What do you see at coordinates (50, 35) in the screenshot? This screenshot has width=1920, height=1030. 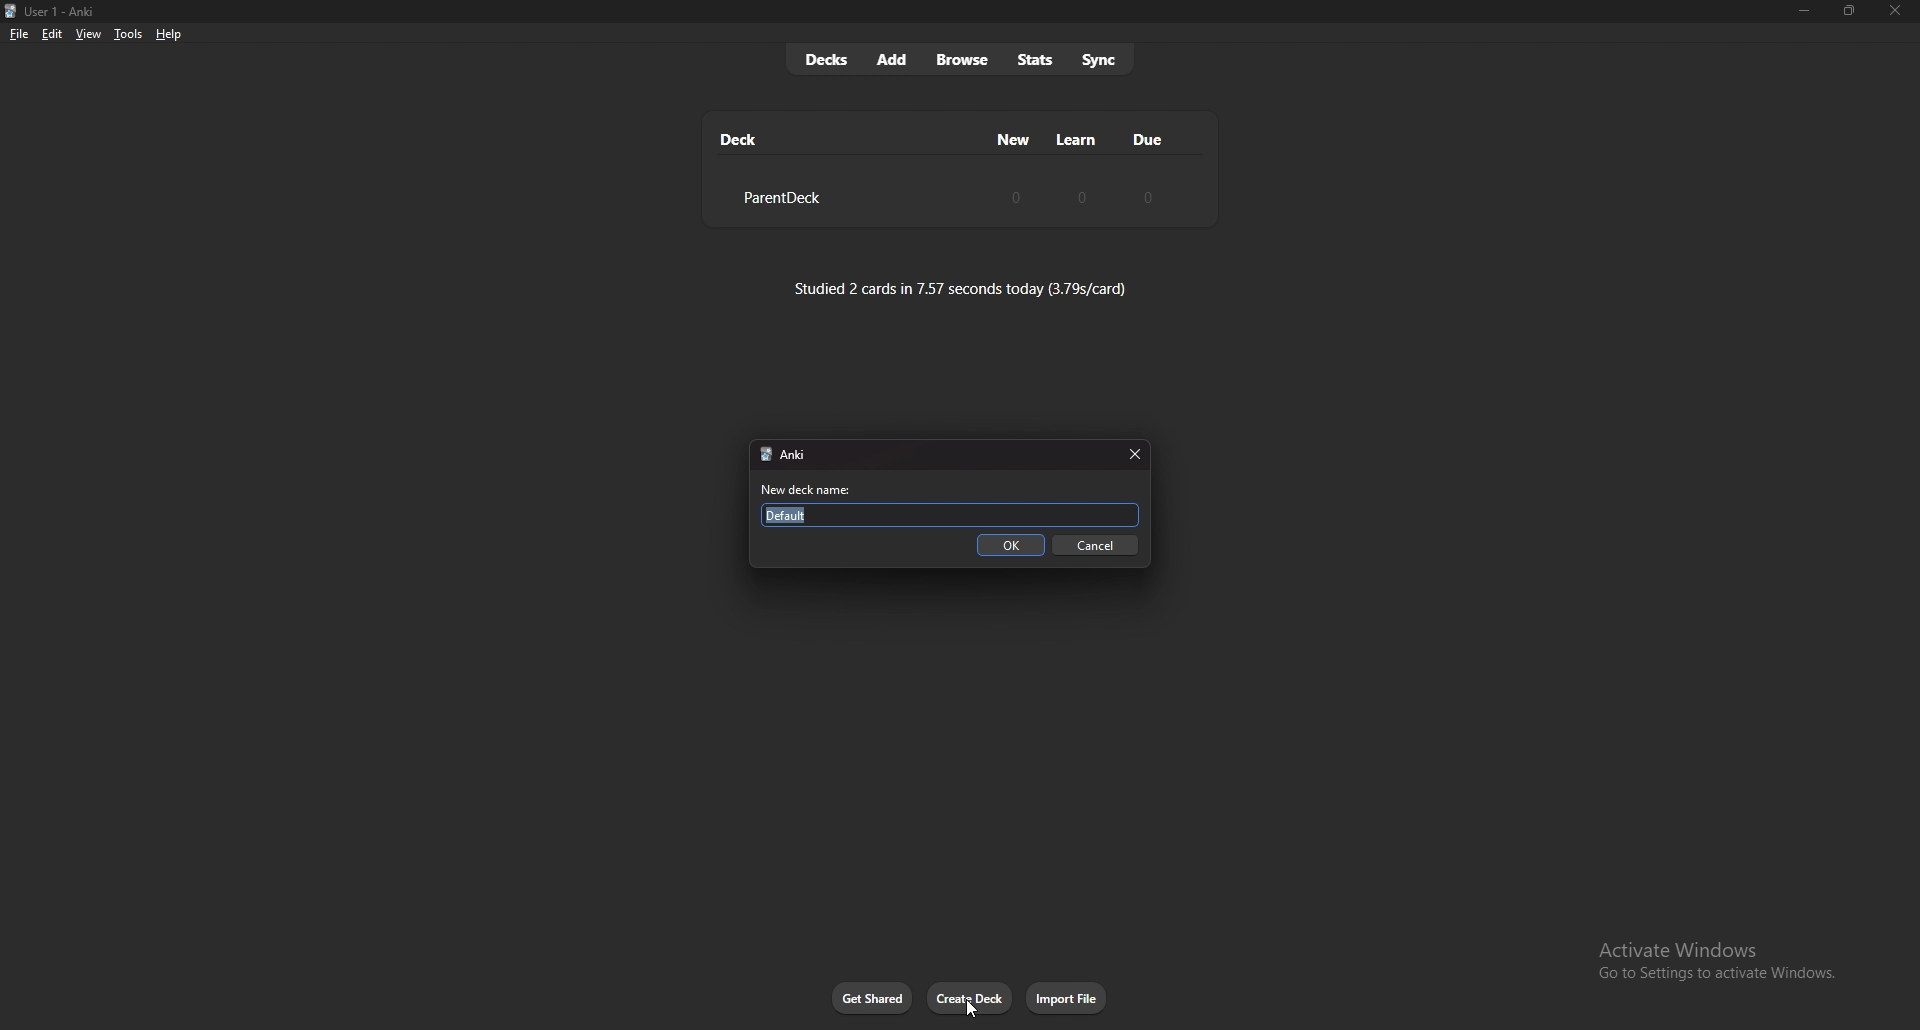 I see `edit` at bounding box center [50, 35].